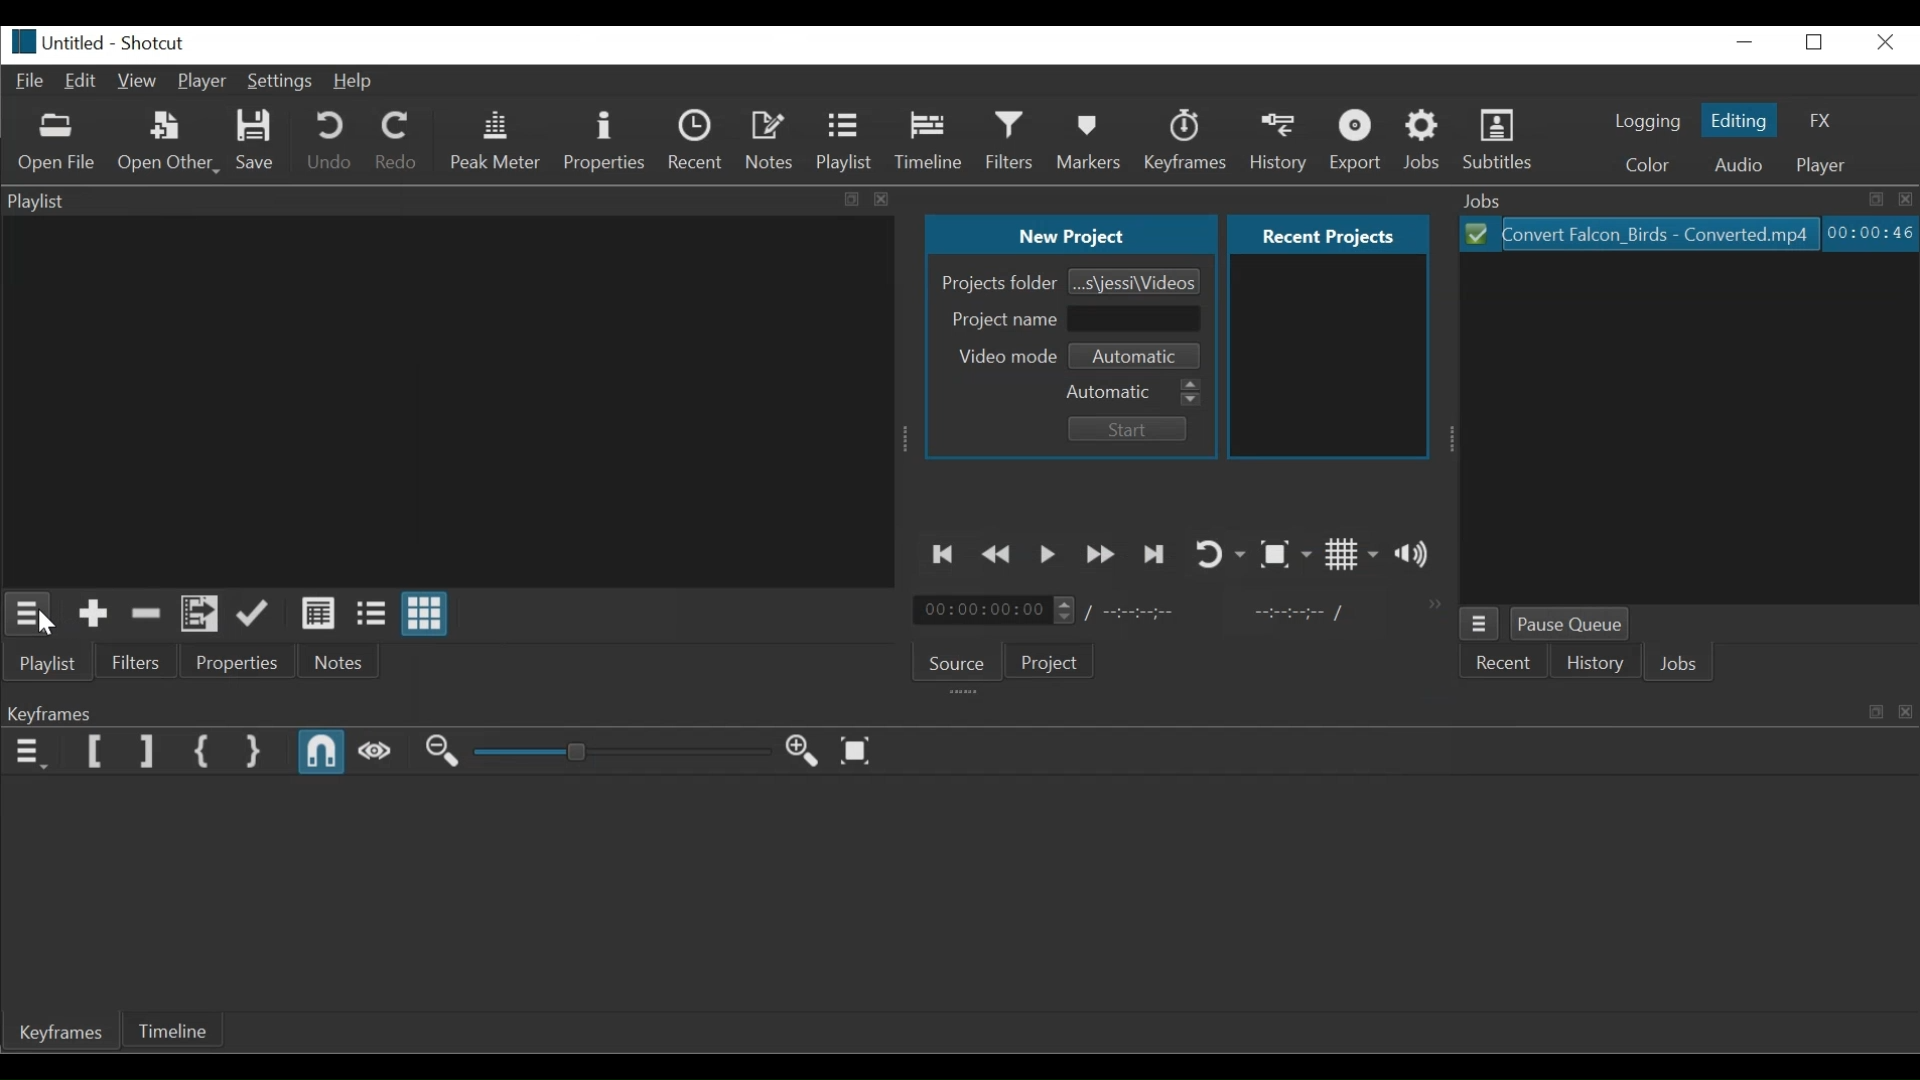 This screenshot has height=1080, width=1920. I want to click on Pause Queue, so click(1571, 624).